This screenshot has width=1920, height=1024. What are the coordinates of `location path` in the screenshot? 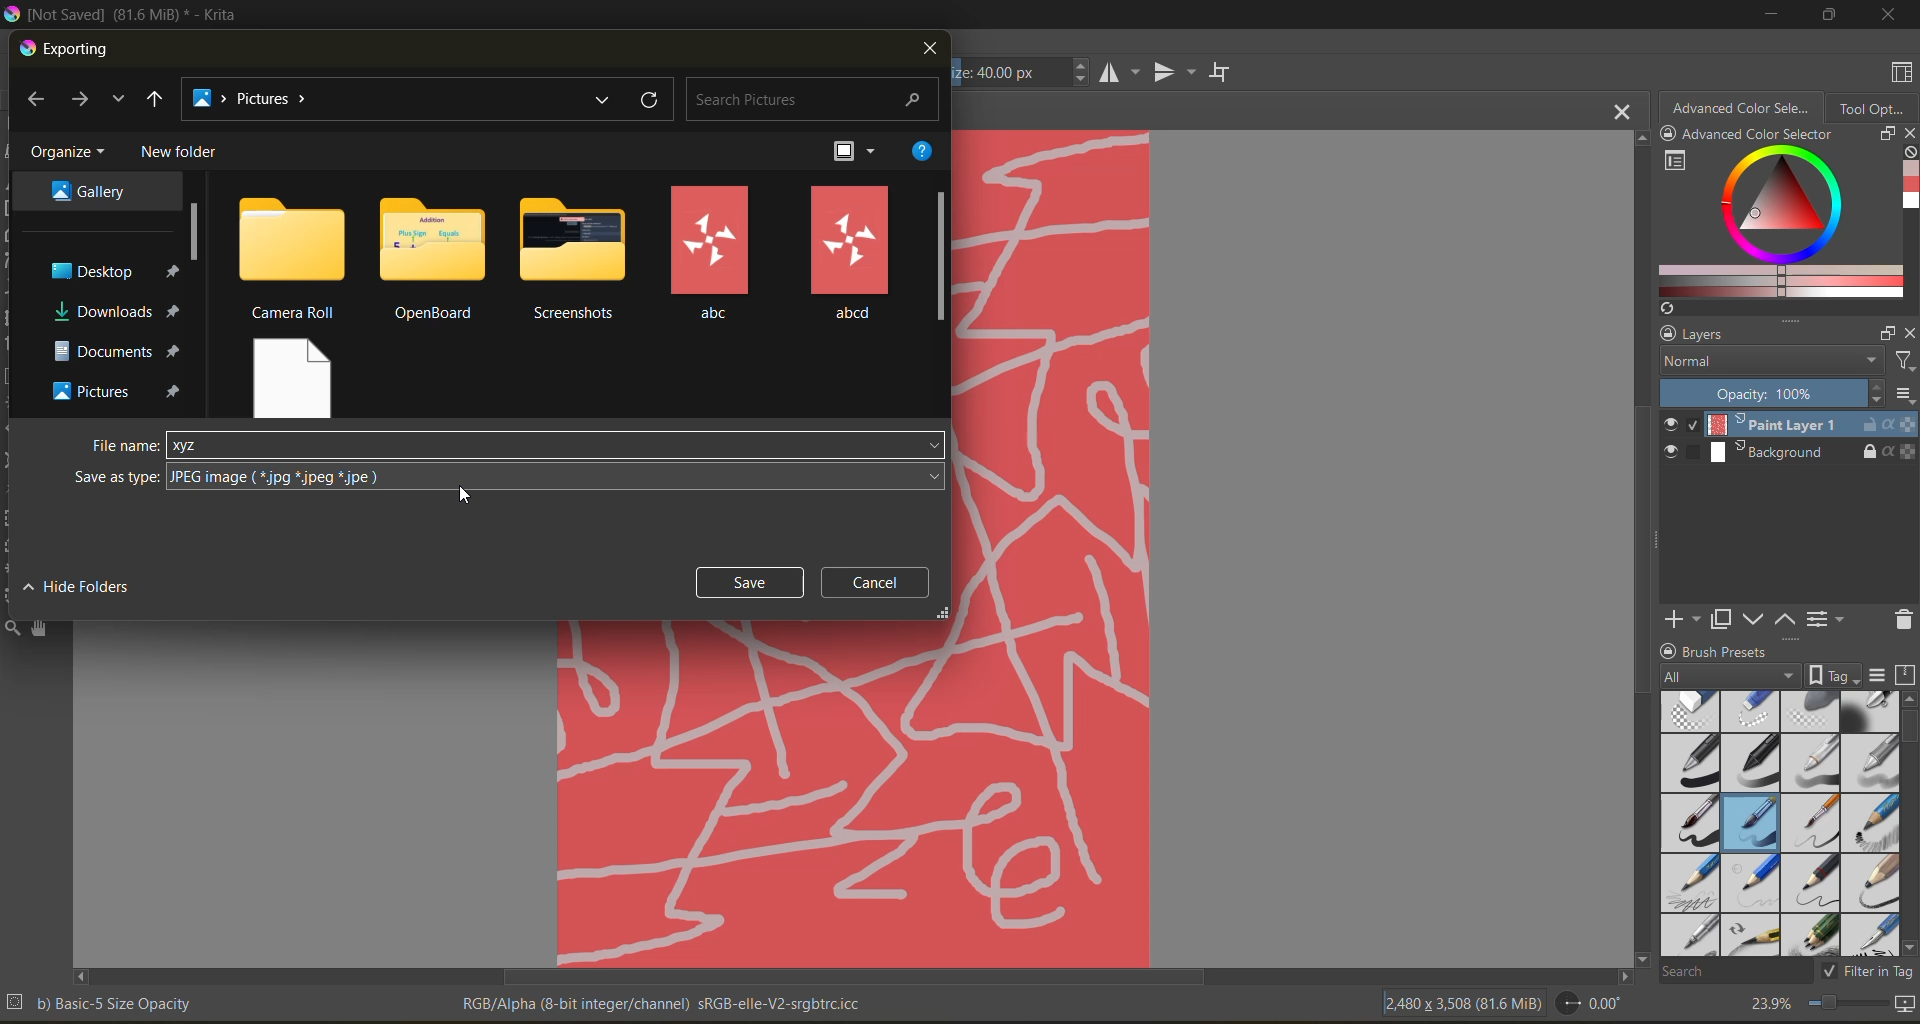 It's located at (258, 100).